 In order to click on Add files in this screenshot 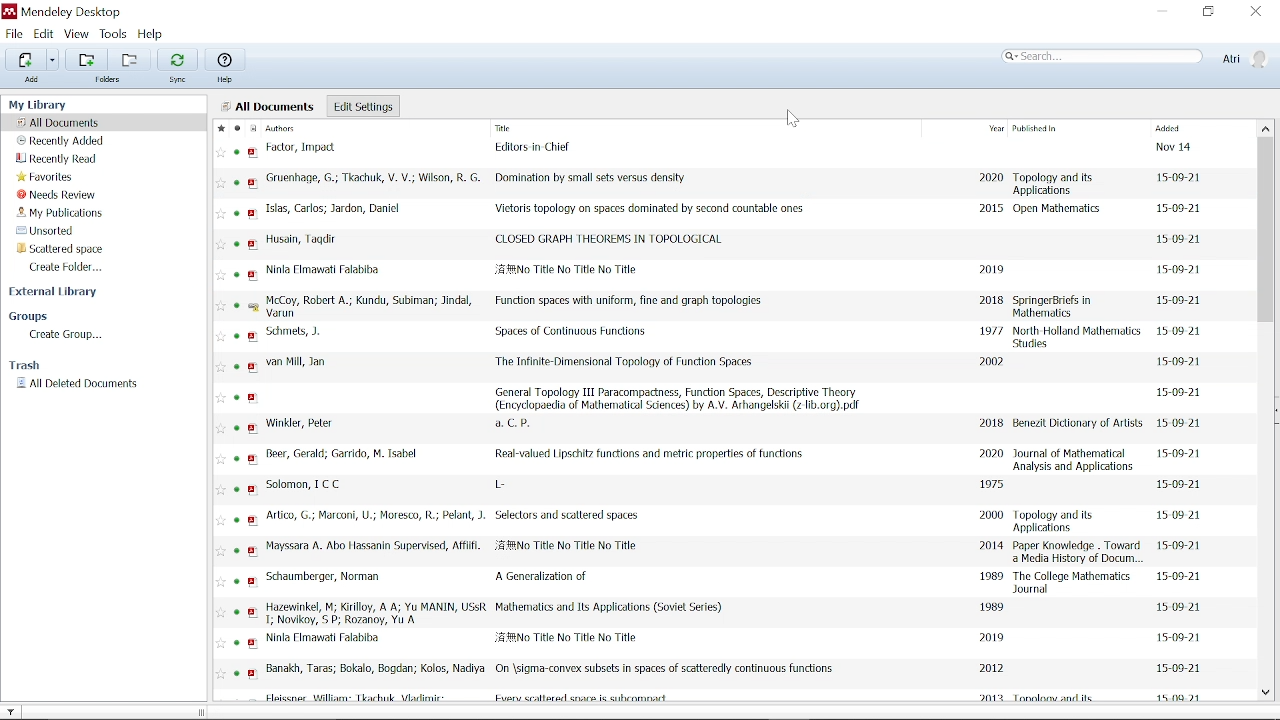, I will do `click(23, 60)`.